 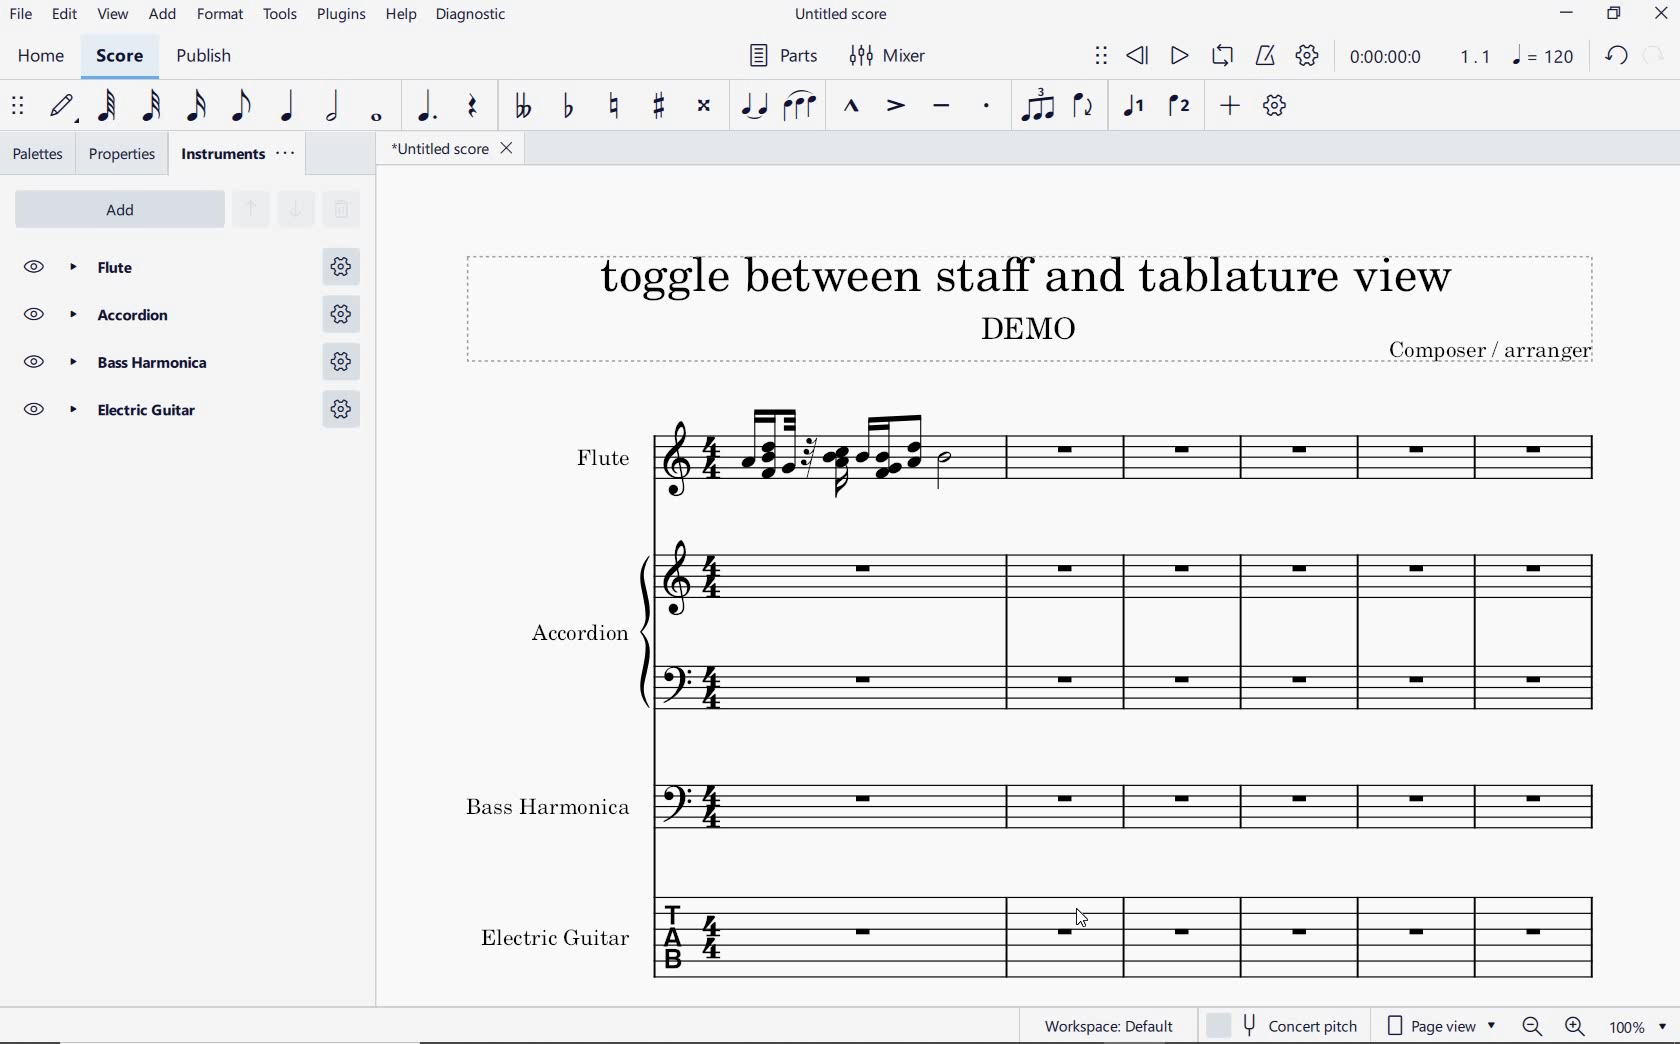 What do you see at coordinates (1282, 1025) in the screenshot?
I see `concert pitch` at bounding box center [1282, 1025].